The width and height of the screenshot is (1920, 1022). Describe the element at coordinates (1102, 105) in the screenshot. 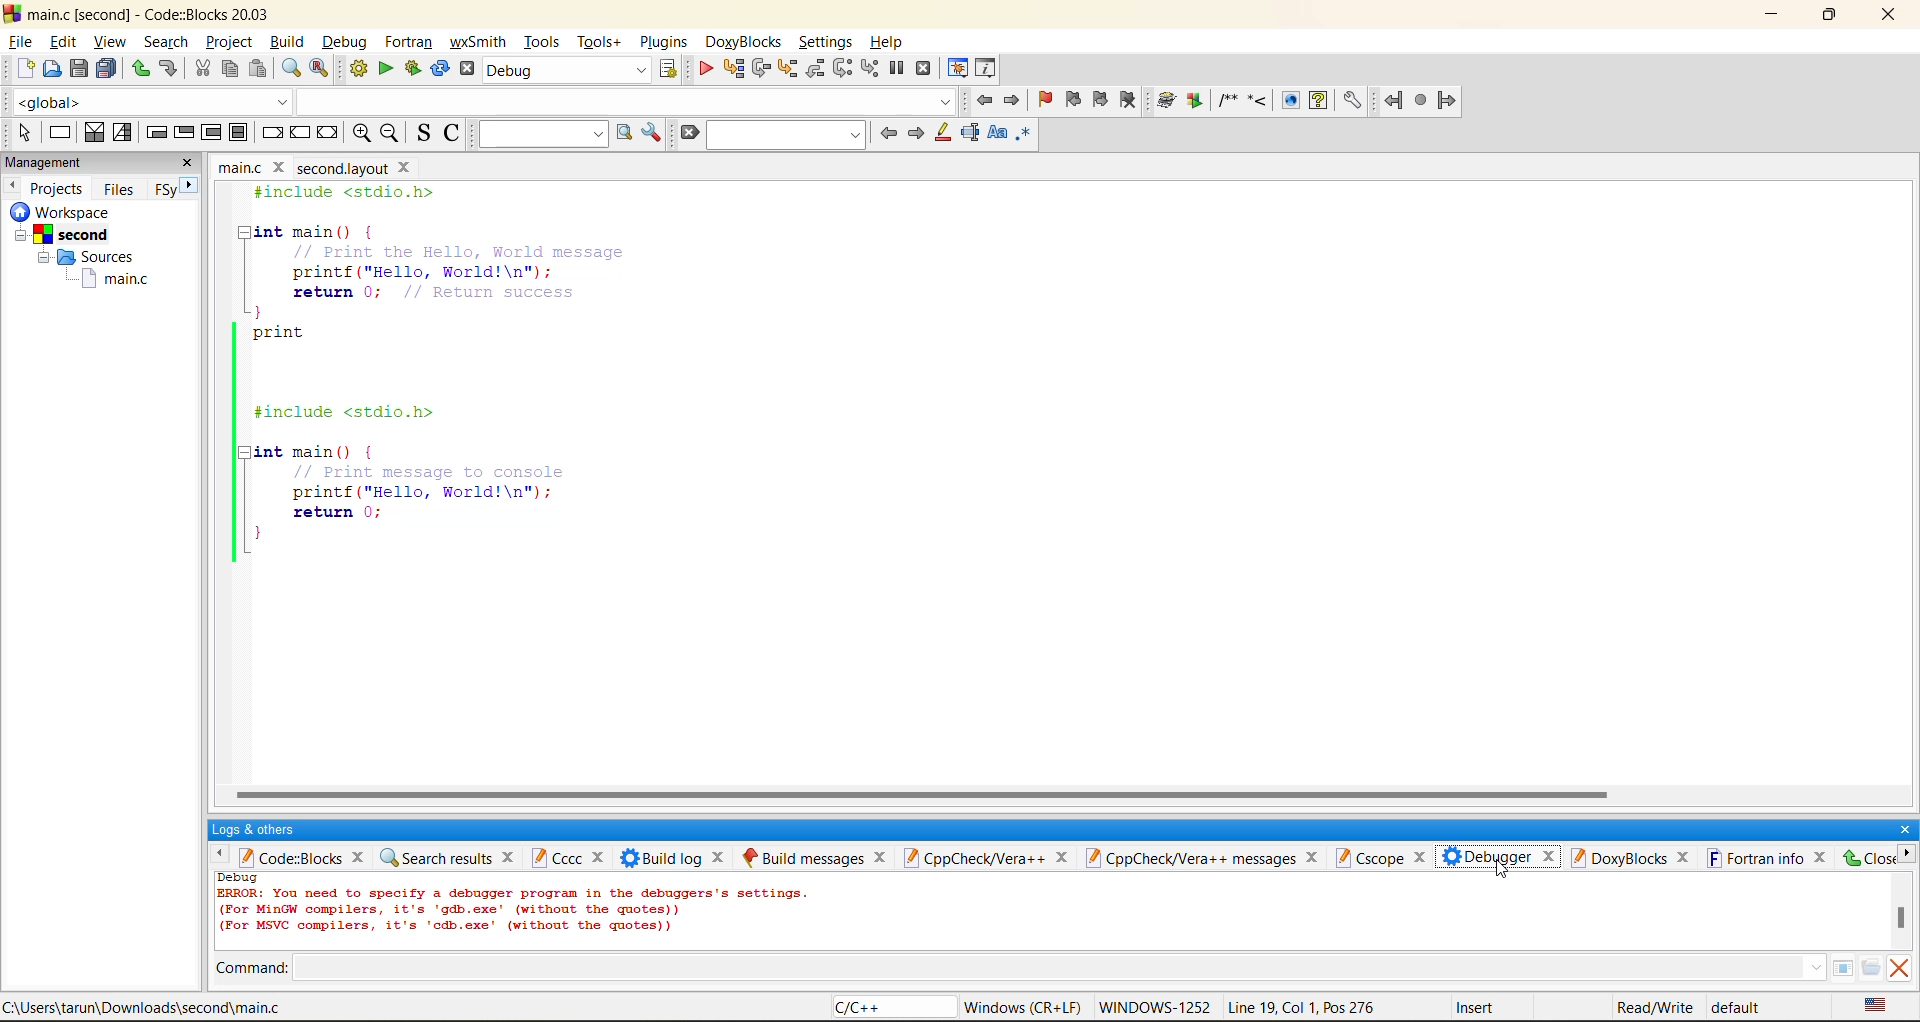

I see `next bookmark` at that location.